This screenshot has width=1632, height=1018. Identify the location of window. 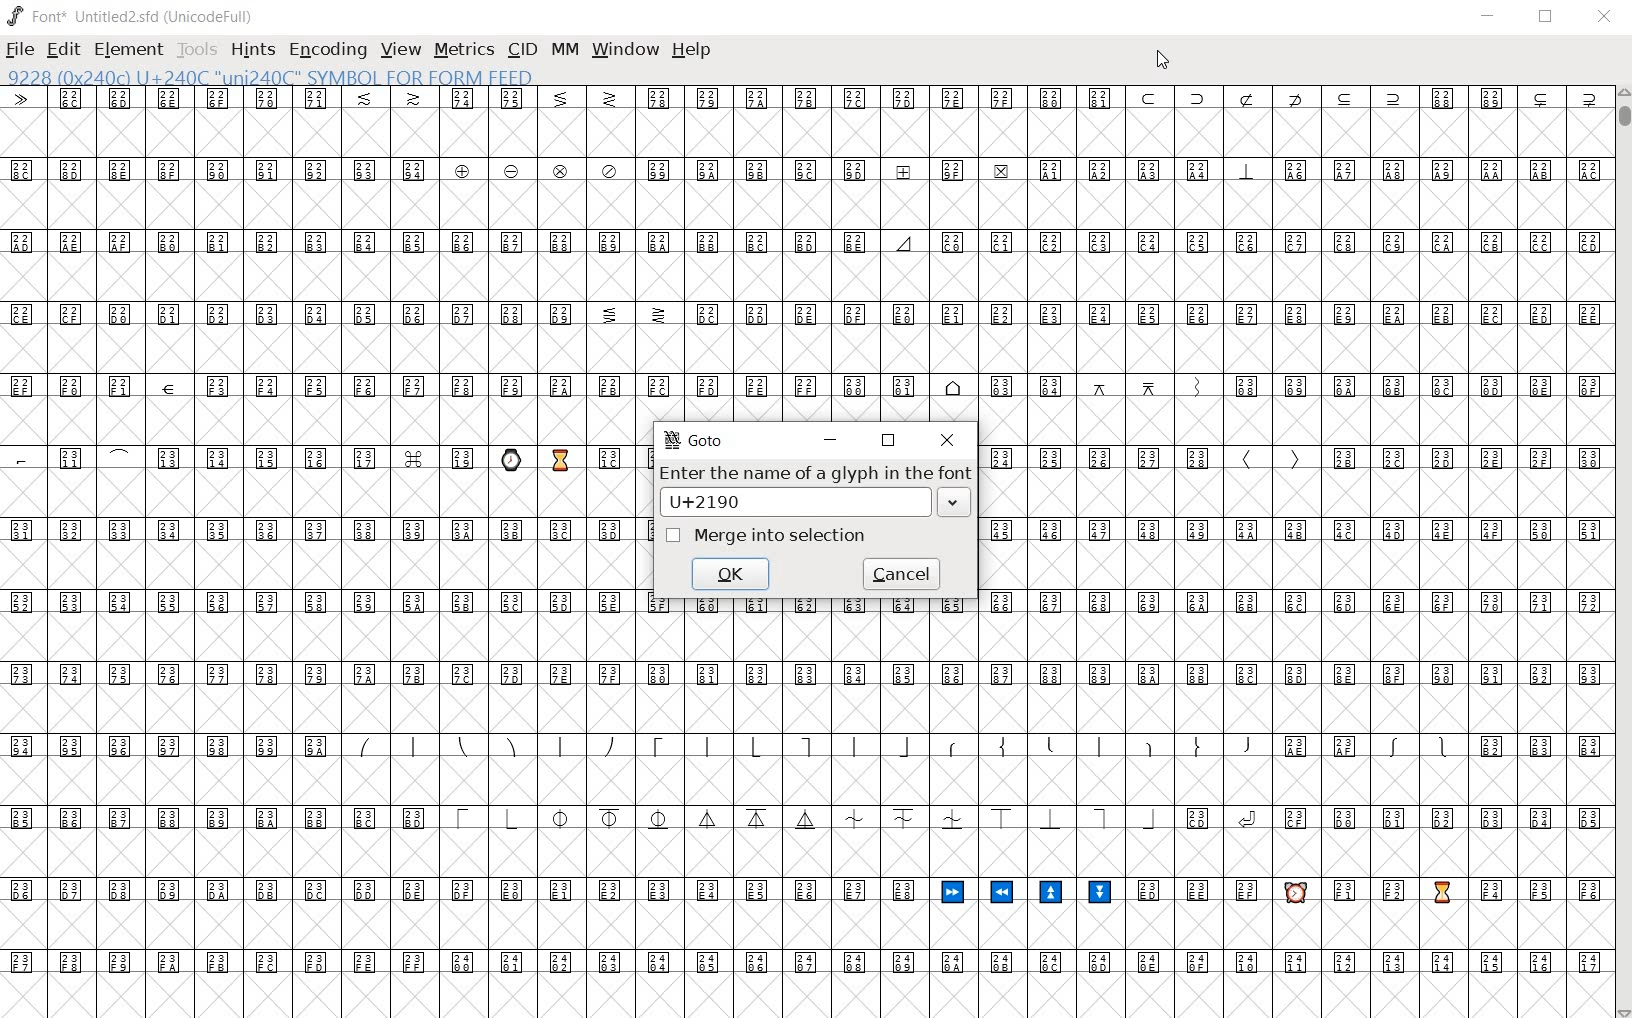
(627, 50).